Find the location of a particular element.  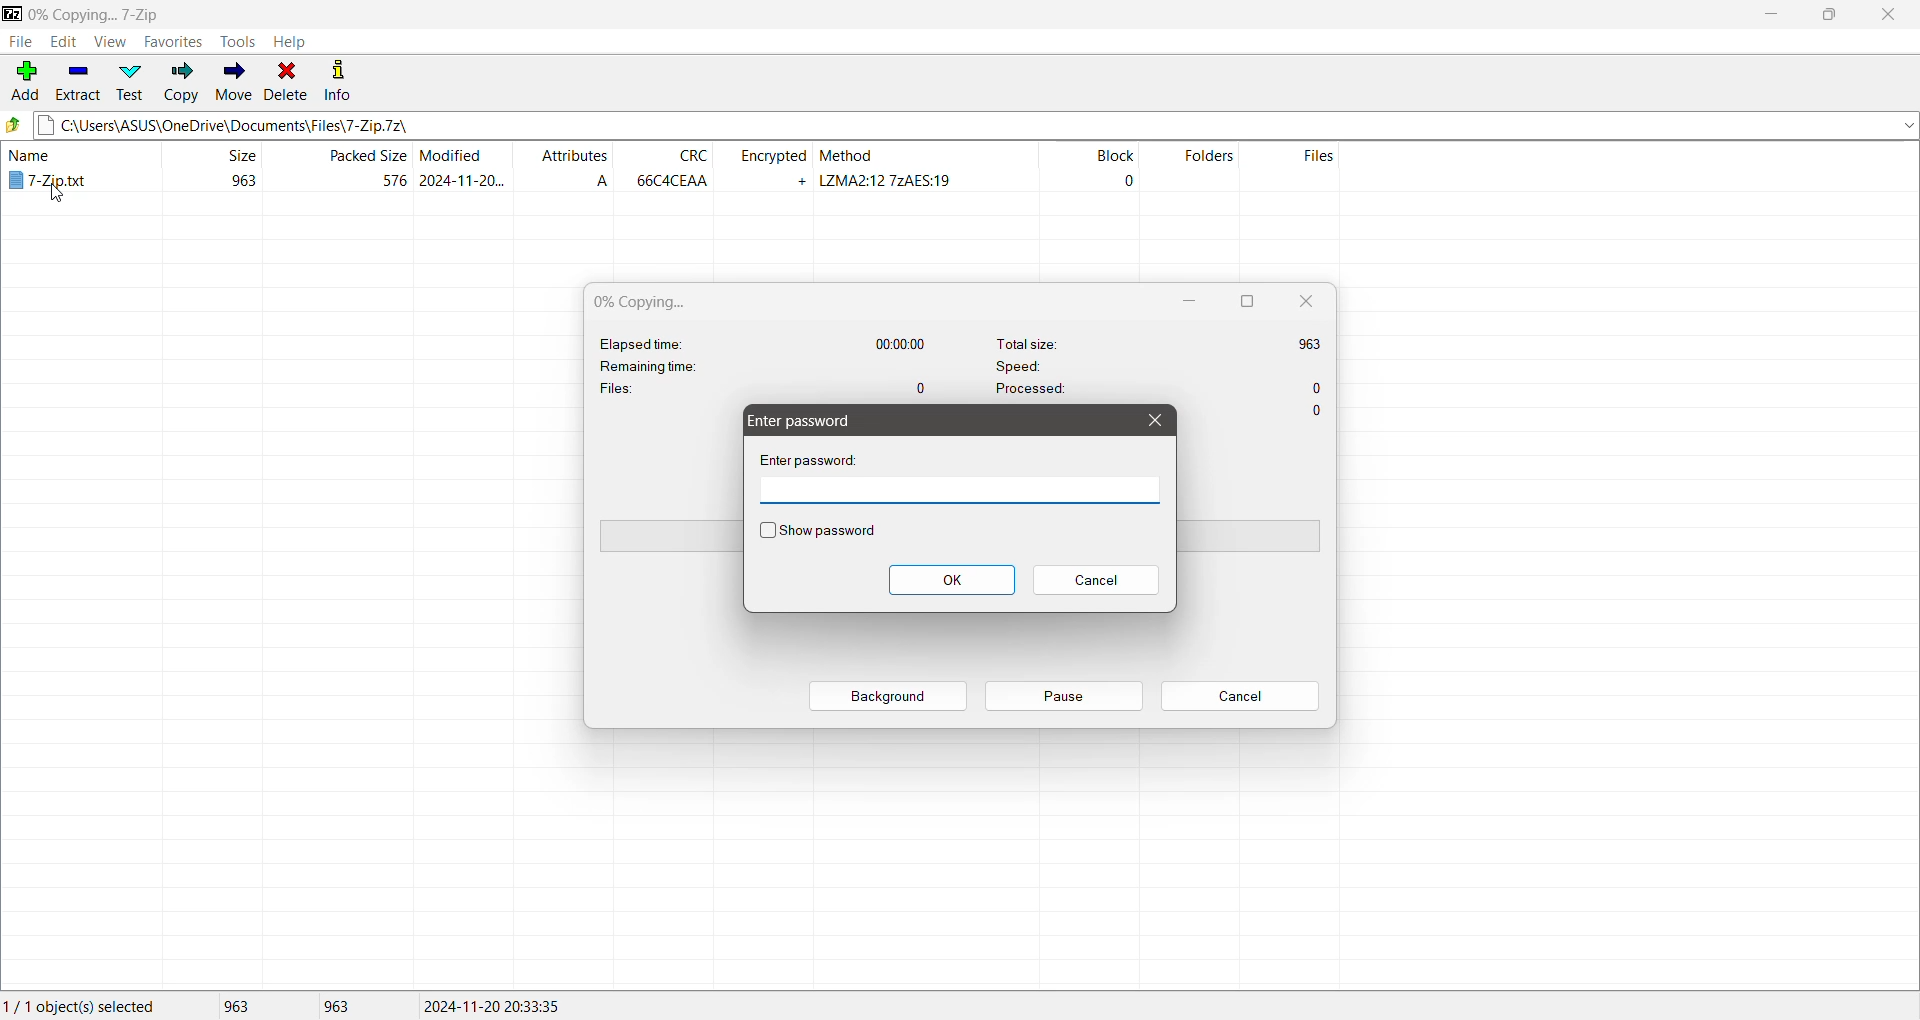

Click to show the typed password is located at coordinates (818, 532).